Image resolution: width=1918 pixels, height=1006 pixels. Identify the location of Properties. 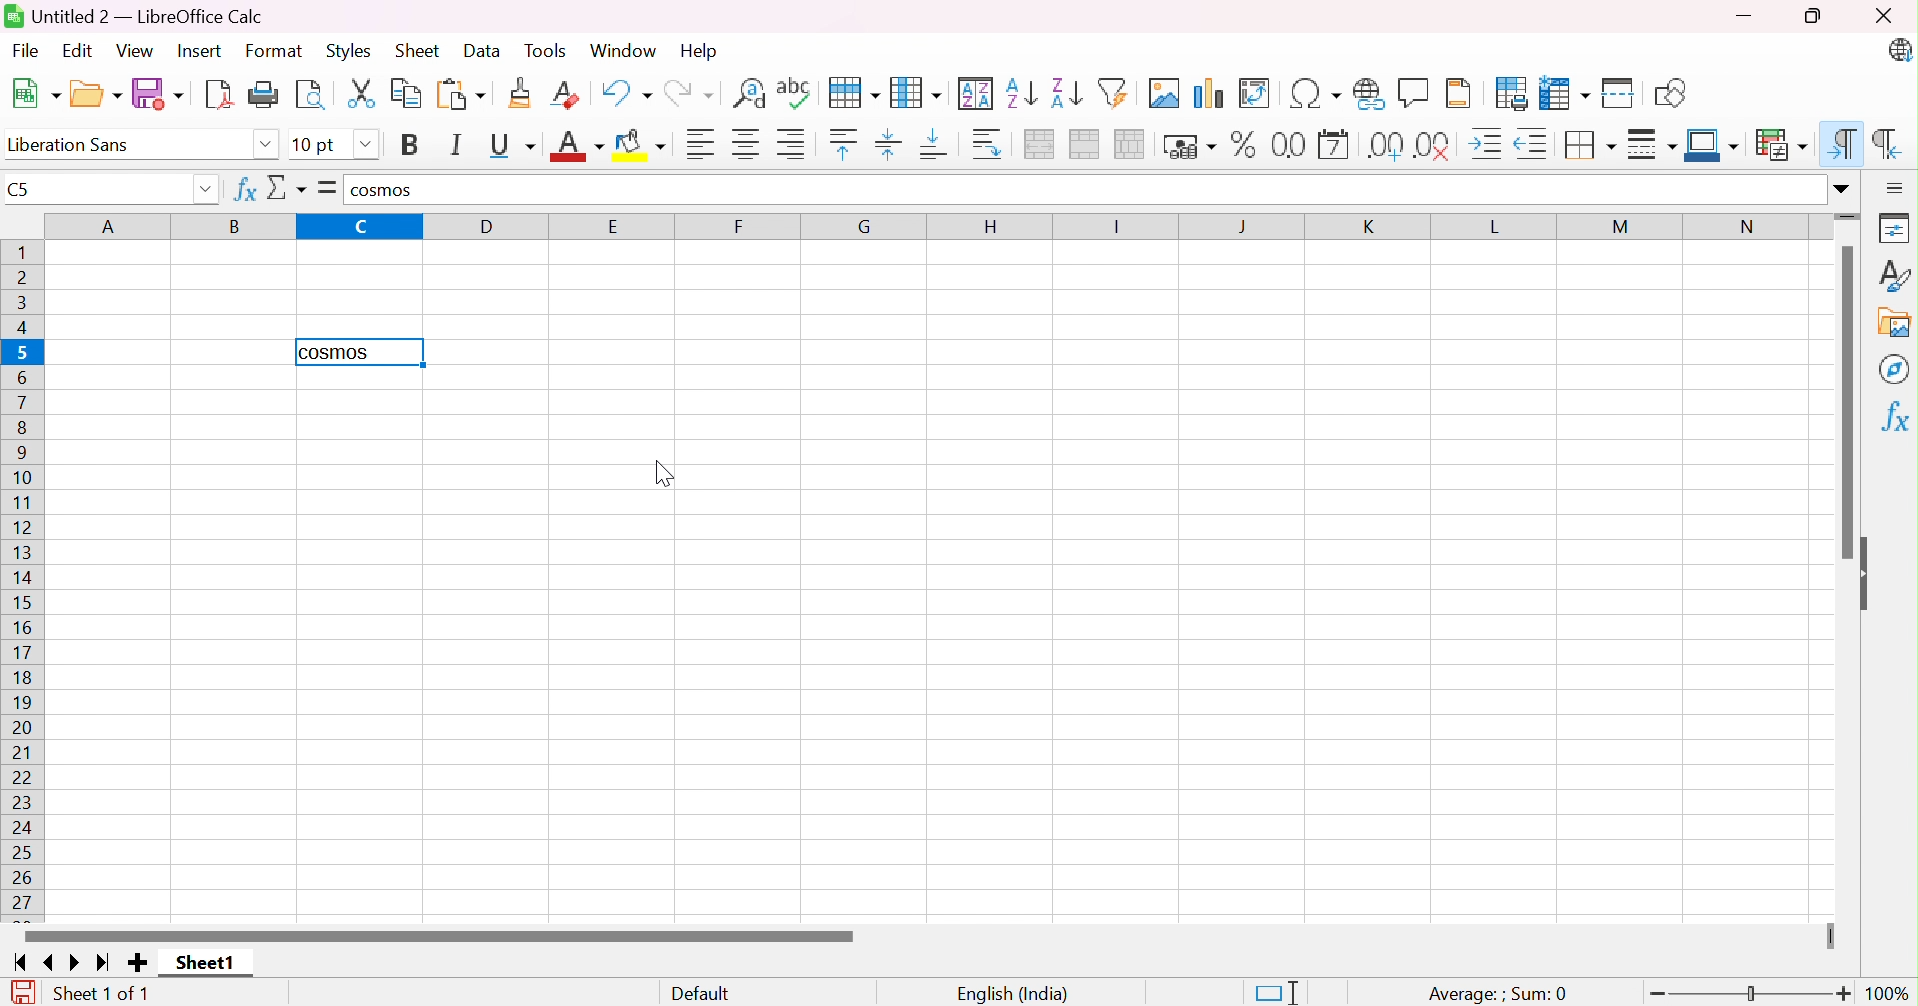
(1898, 224).